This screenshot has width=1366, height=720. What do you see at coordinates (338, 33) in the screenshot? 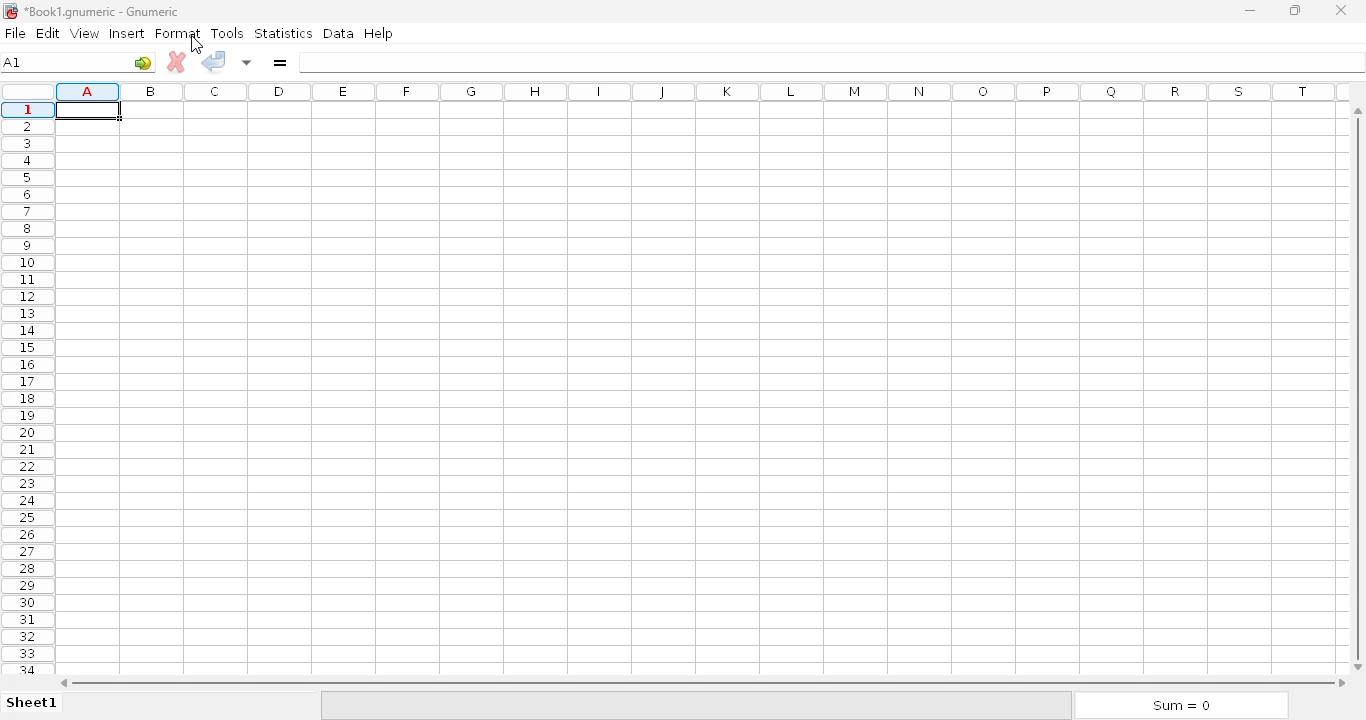
I see `data` at bounding box center [338, 33].